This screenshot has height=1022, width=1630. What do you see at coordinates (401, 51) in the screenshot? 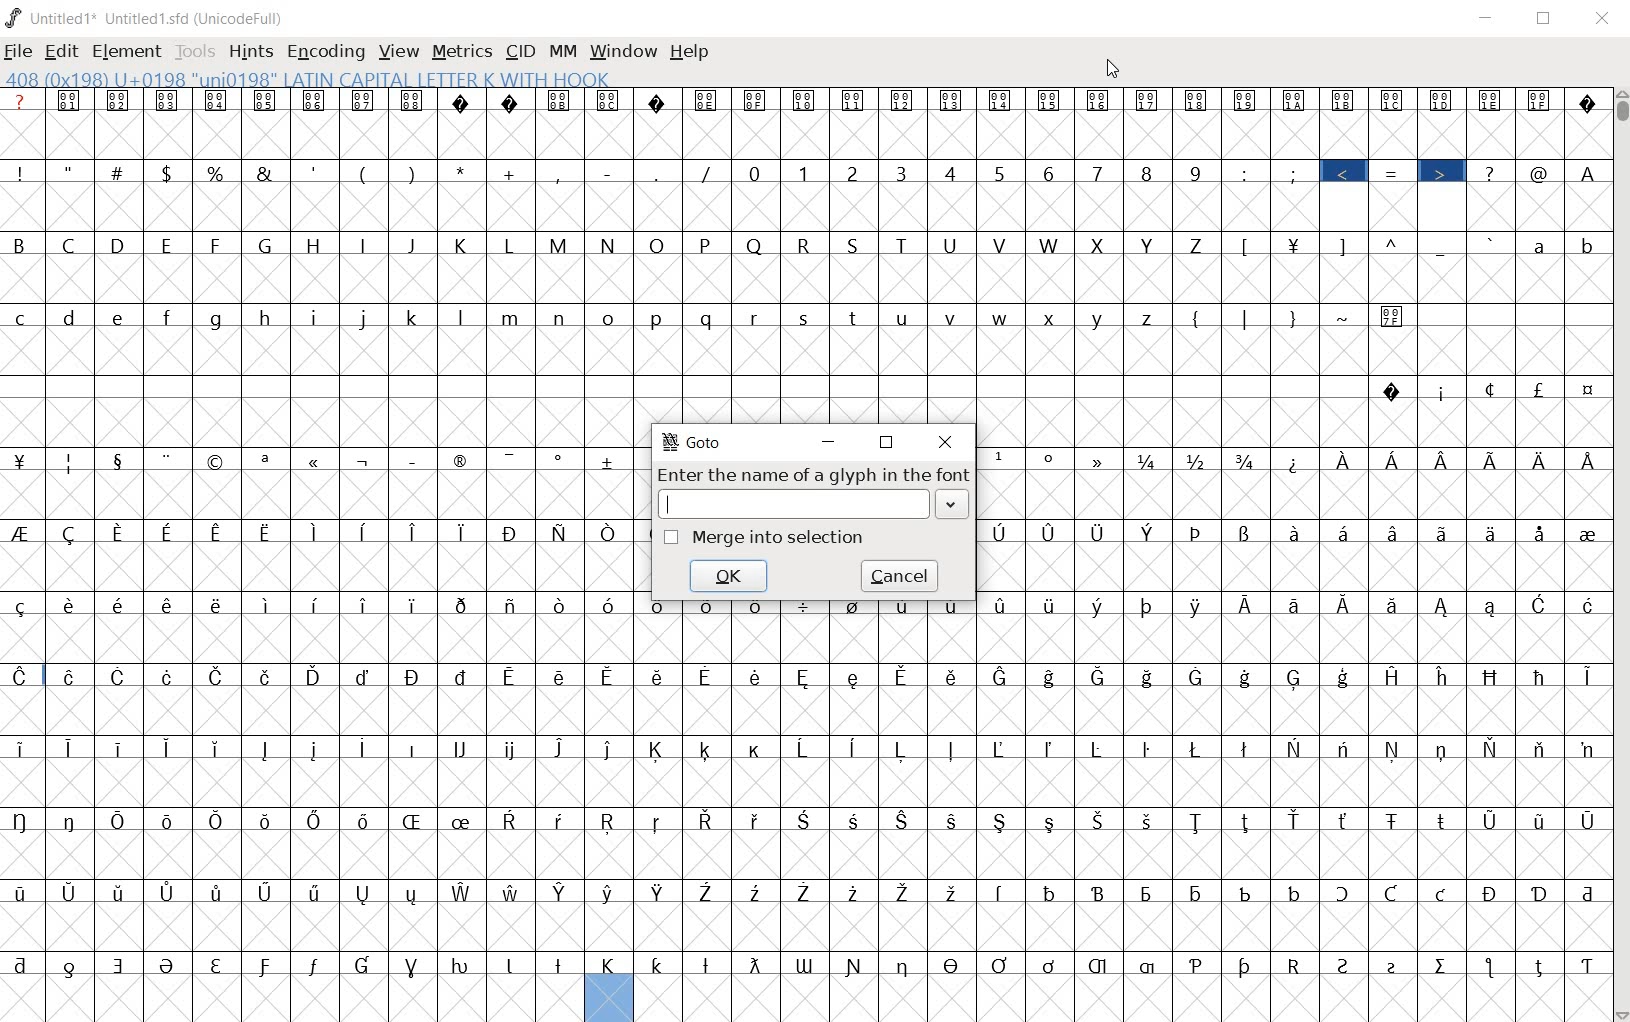
I see `view` at bounding box center [401, 51].